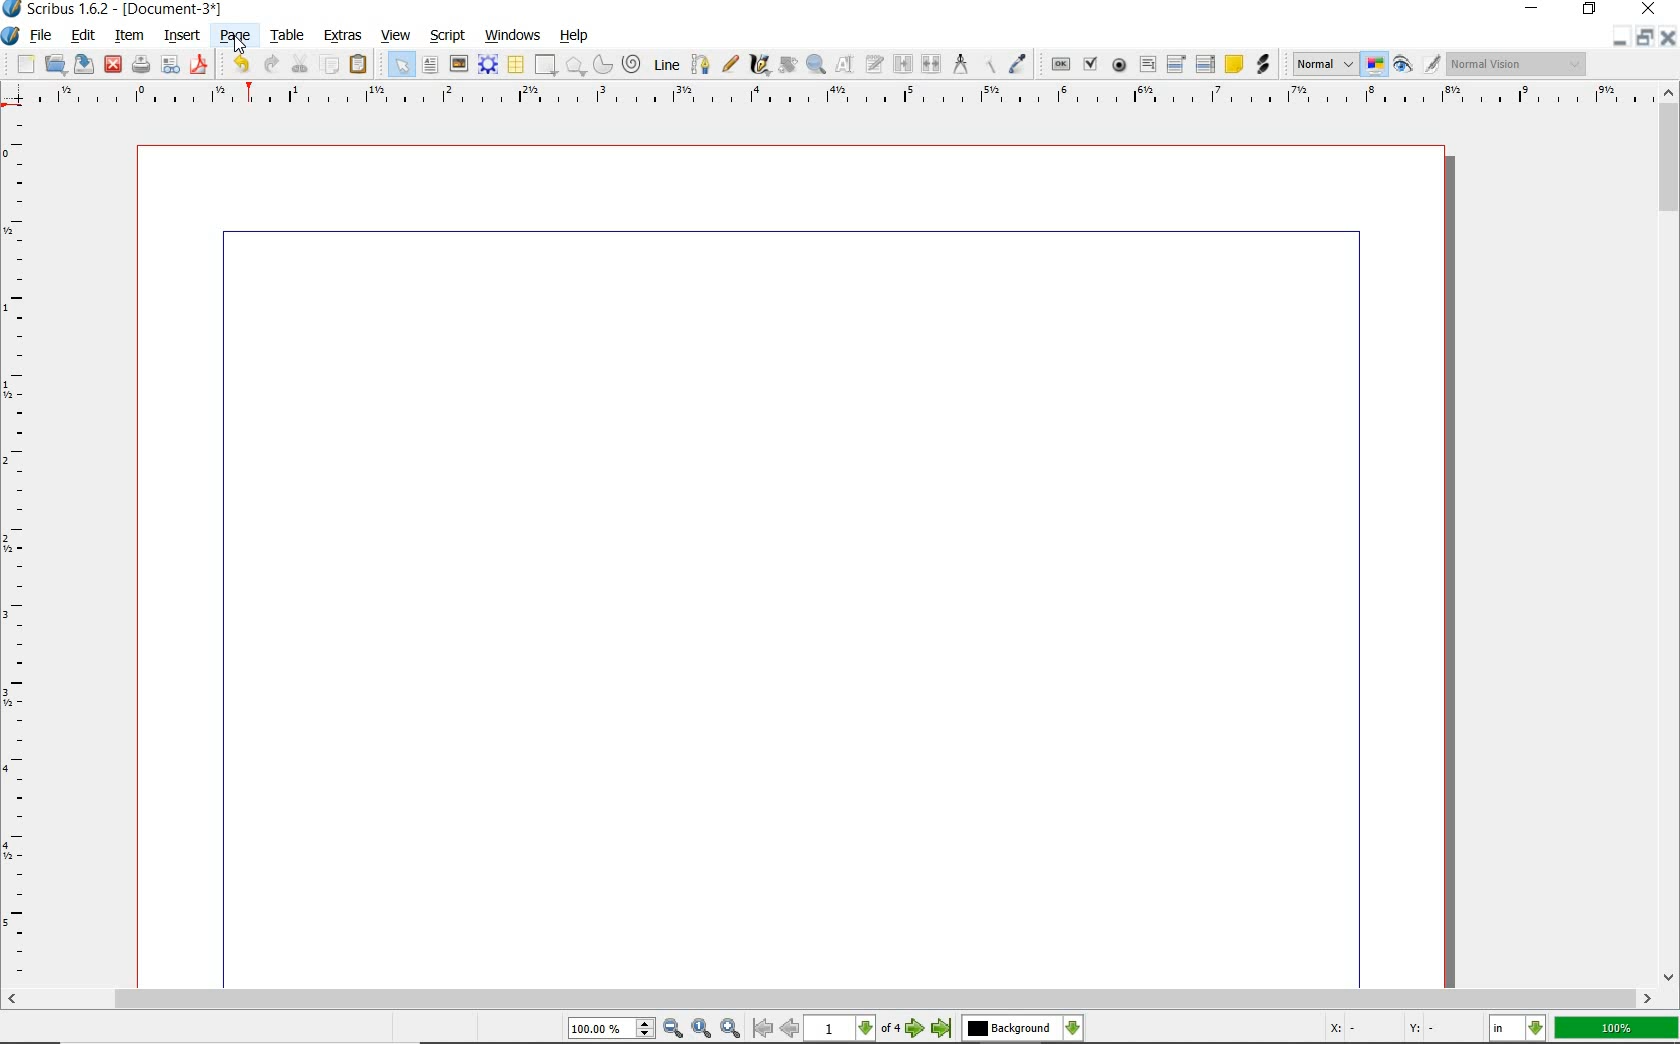  I want to click on pdf push button, so click(1059, 64).